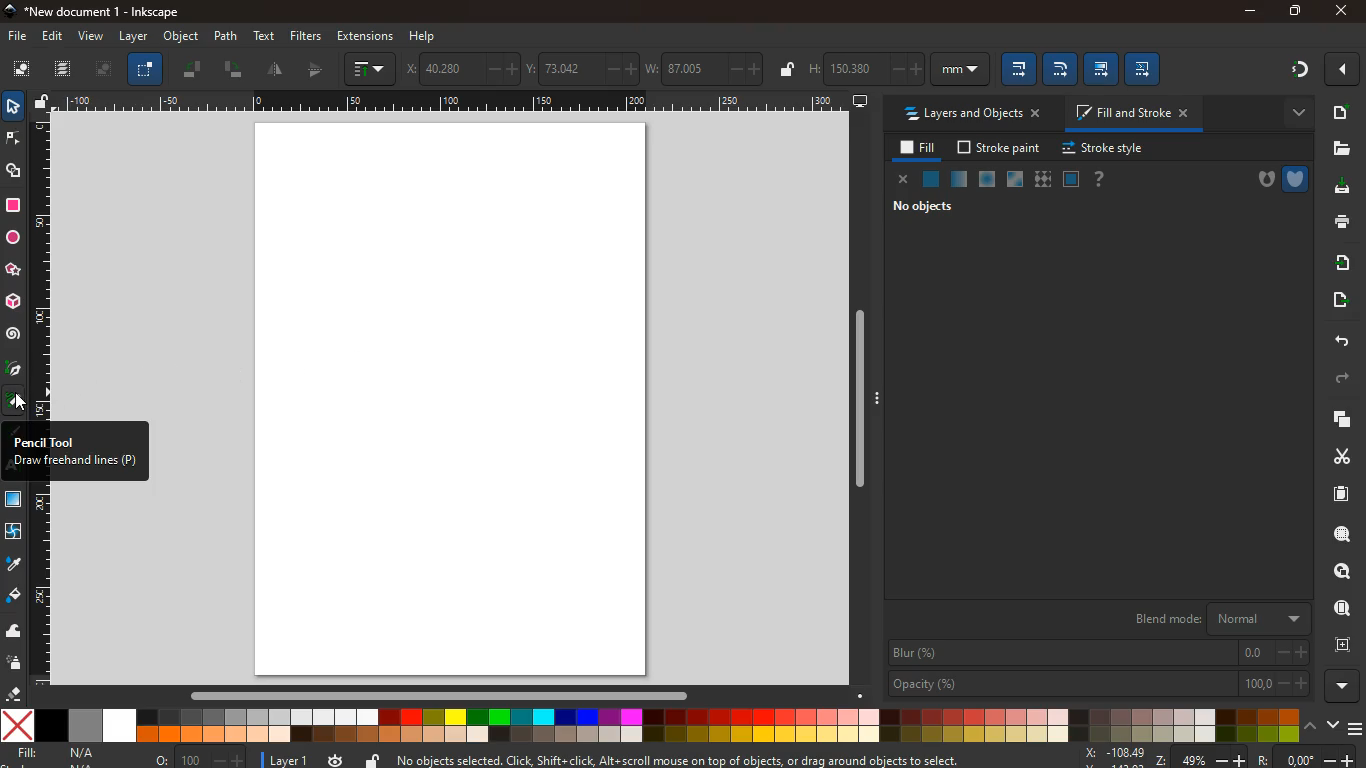 This screenshot has height=768, width=1366. Describe the element at coordinates (90, 37) in the screenshot. I see `view` at that location.